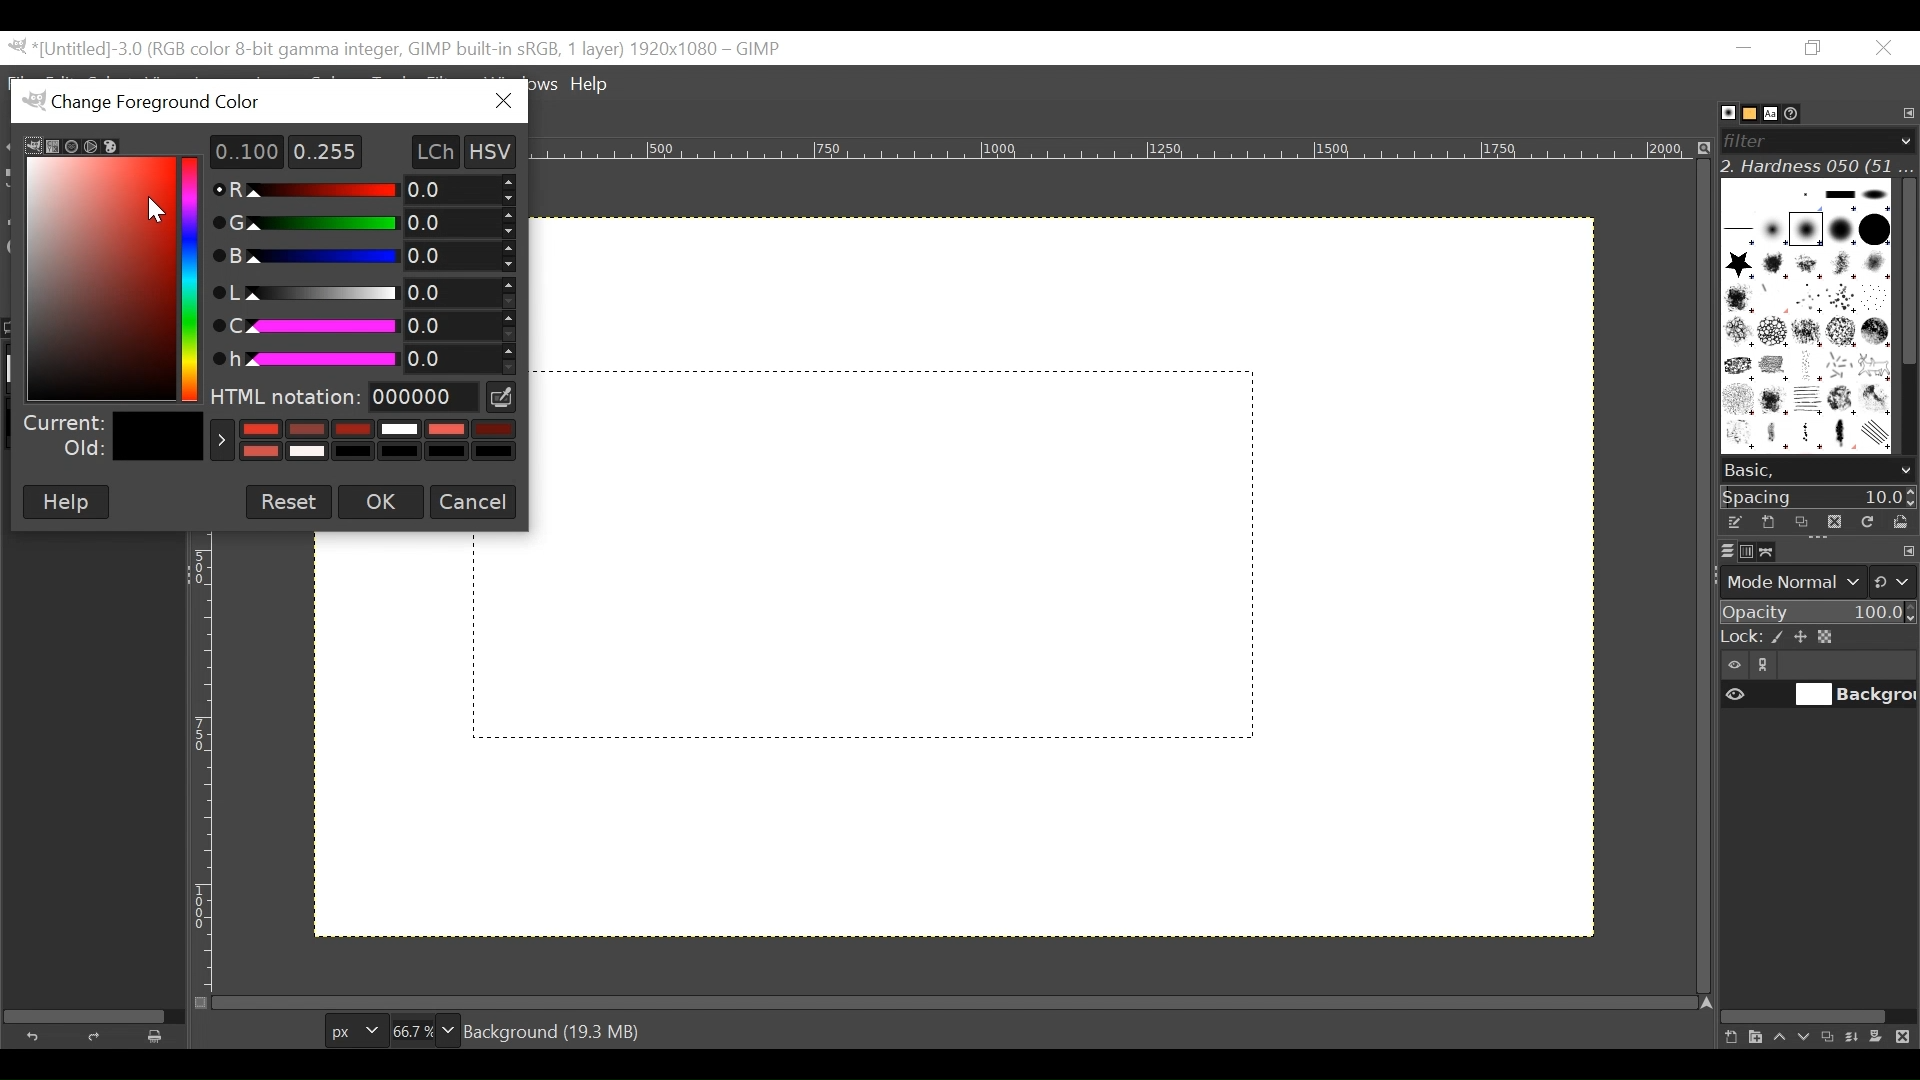 This screenshot has width=1920, height=1080. What do you see at coordinates (1799, 112) in the screenshot?
I see `Document History` at bounding box center [1799, 112].